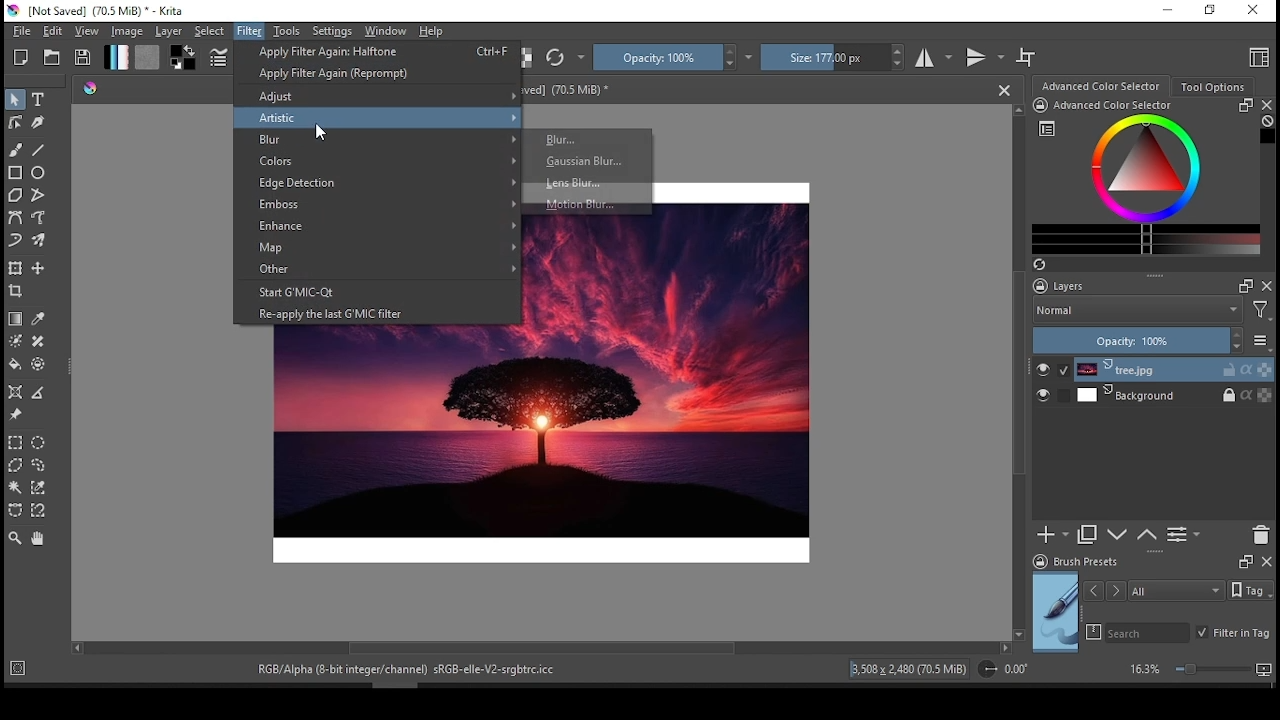  I want to click on view, so click(87, 31).